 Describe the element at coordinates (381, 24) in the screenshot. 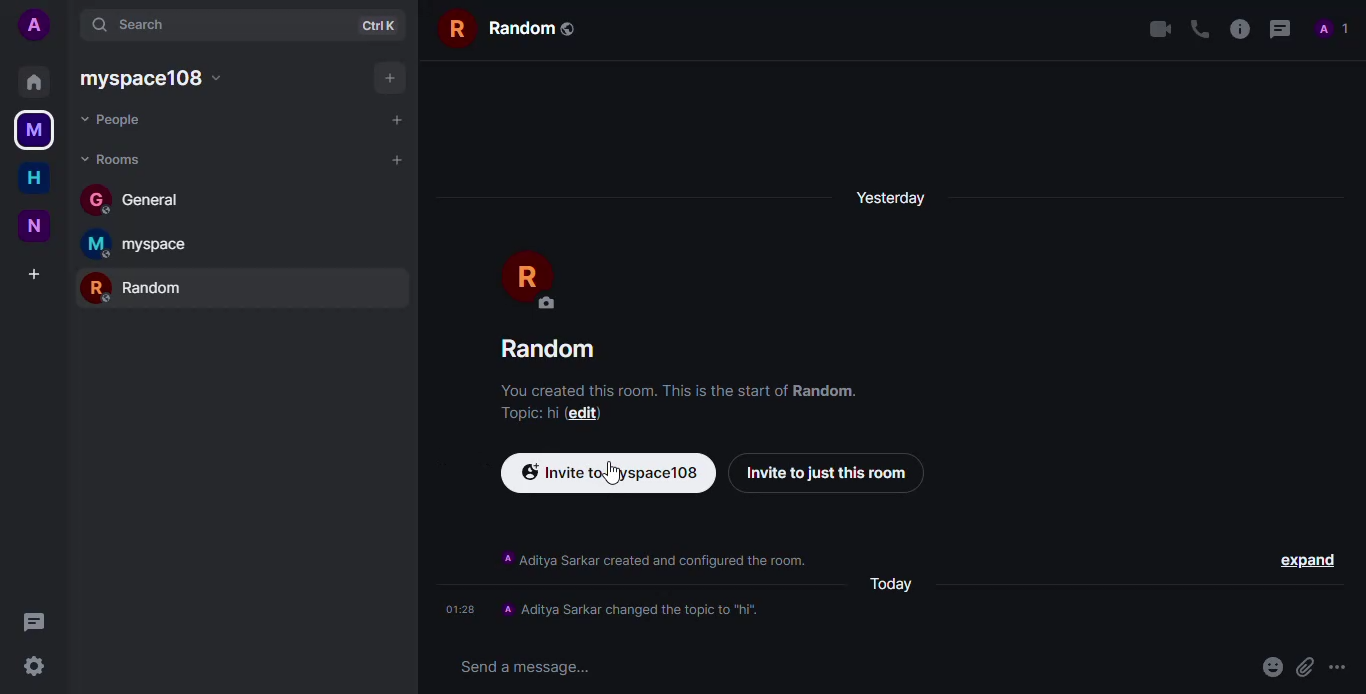

I see `ctrl+k` at that location.